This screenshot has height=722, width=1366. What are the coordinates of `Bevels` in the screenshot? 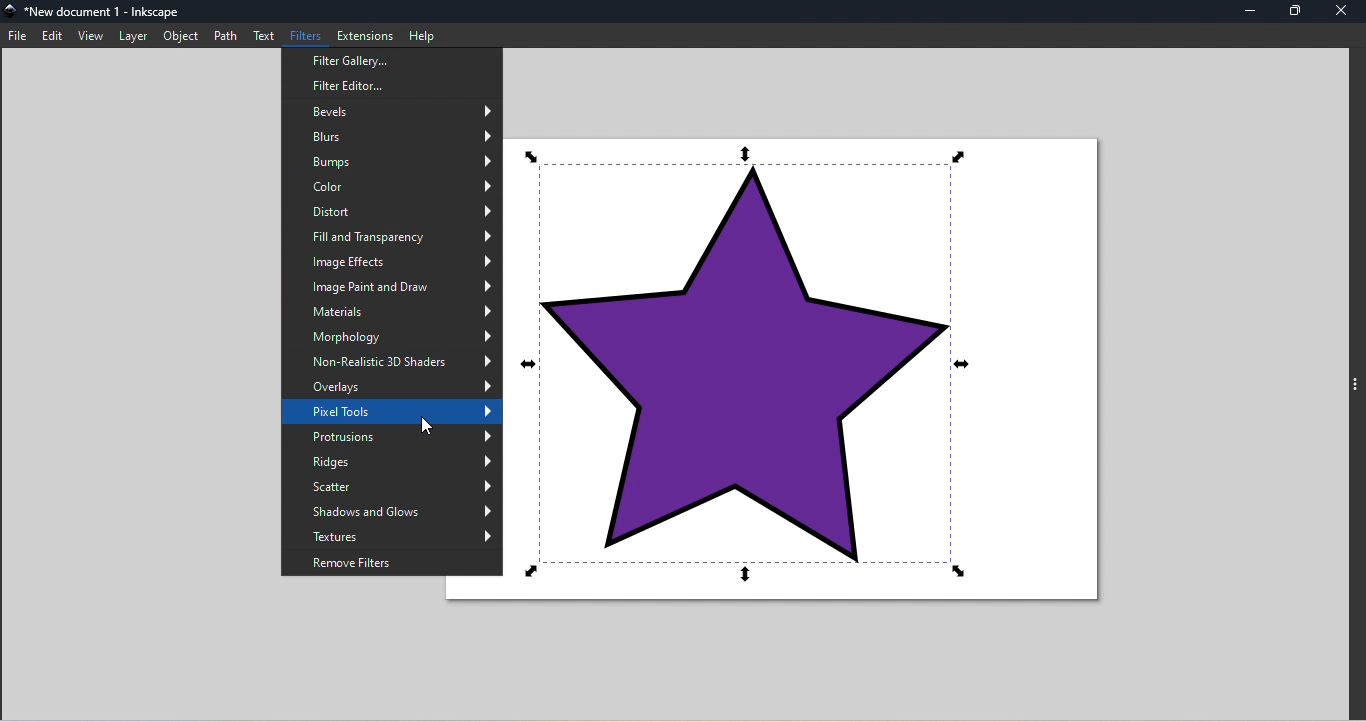 It's located at (392, 111).